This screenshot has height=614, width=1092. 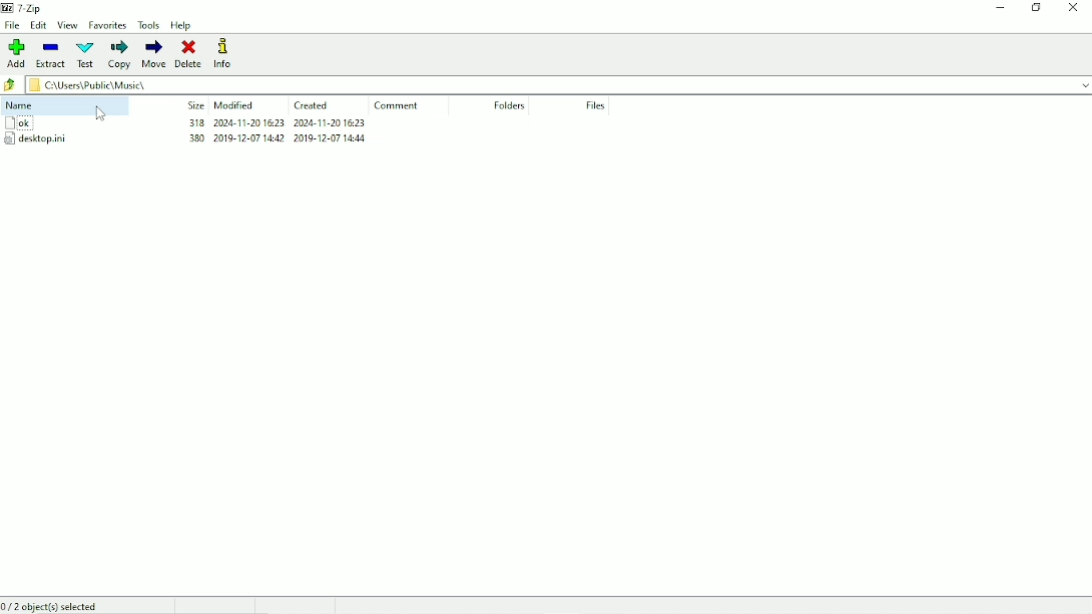 I want to click on Copy, so click(x=119, y=55).